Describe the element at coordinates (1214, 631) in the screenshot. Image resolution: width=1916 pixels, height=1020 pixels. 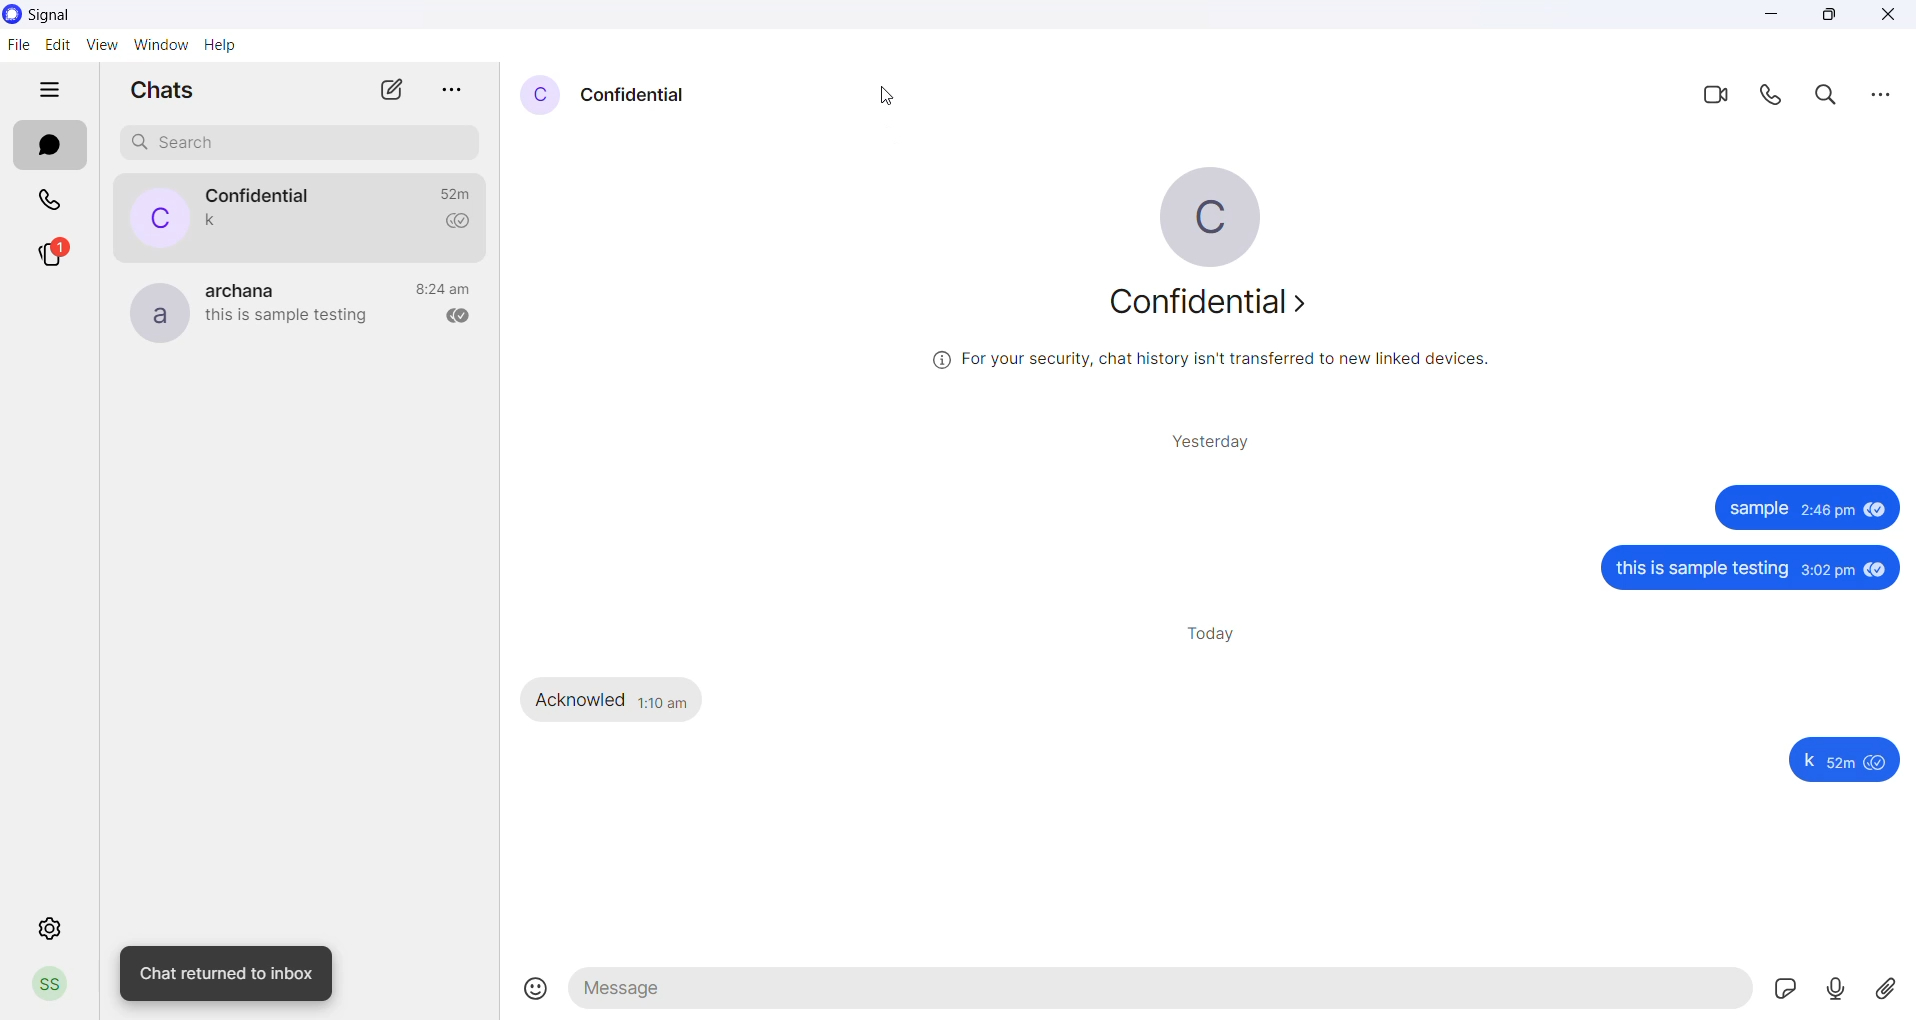
I see `today messages heading` at that location.